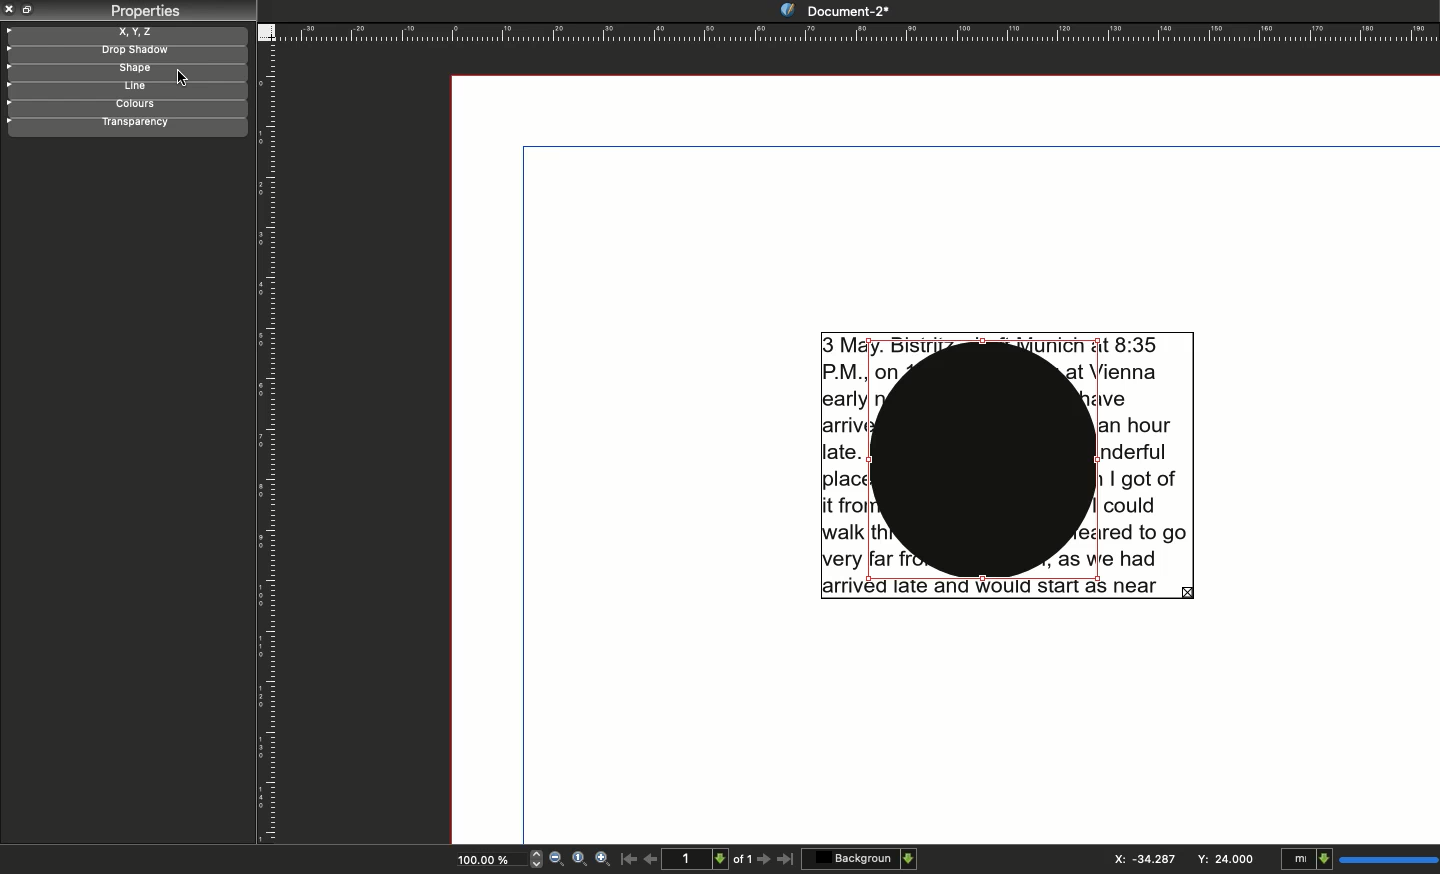 The height and width of the screenshot is (874, 1440). I want to click on Close, so click(10, 9).